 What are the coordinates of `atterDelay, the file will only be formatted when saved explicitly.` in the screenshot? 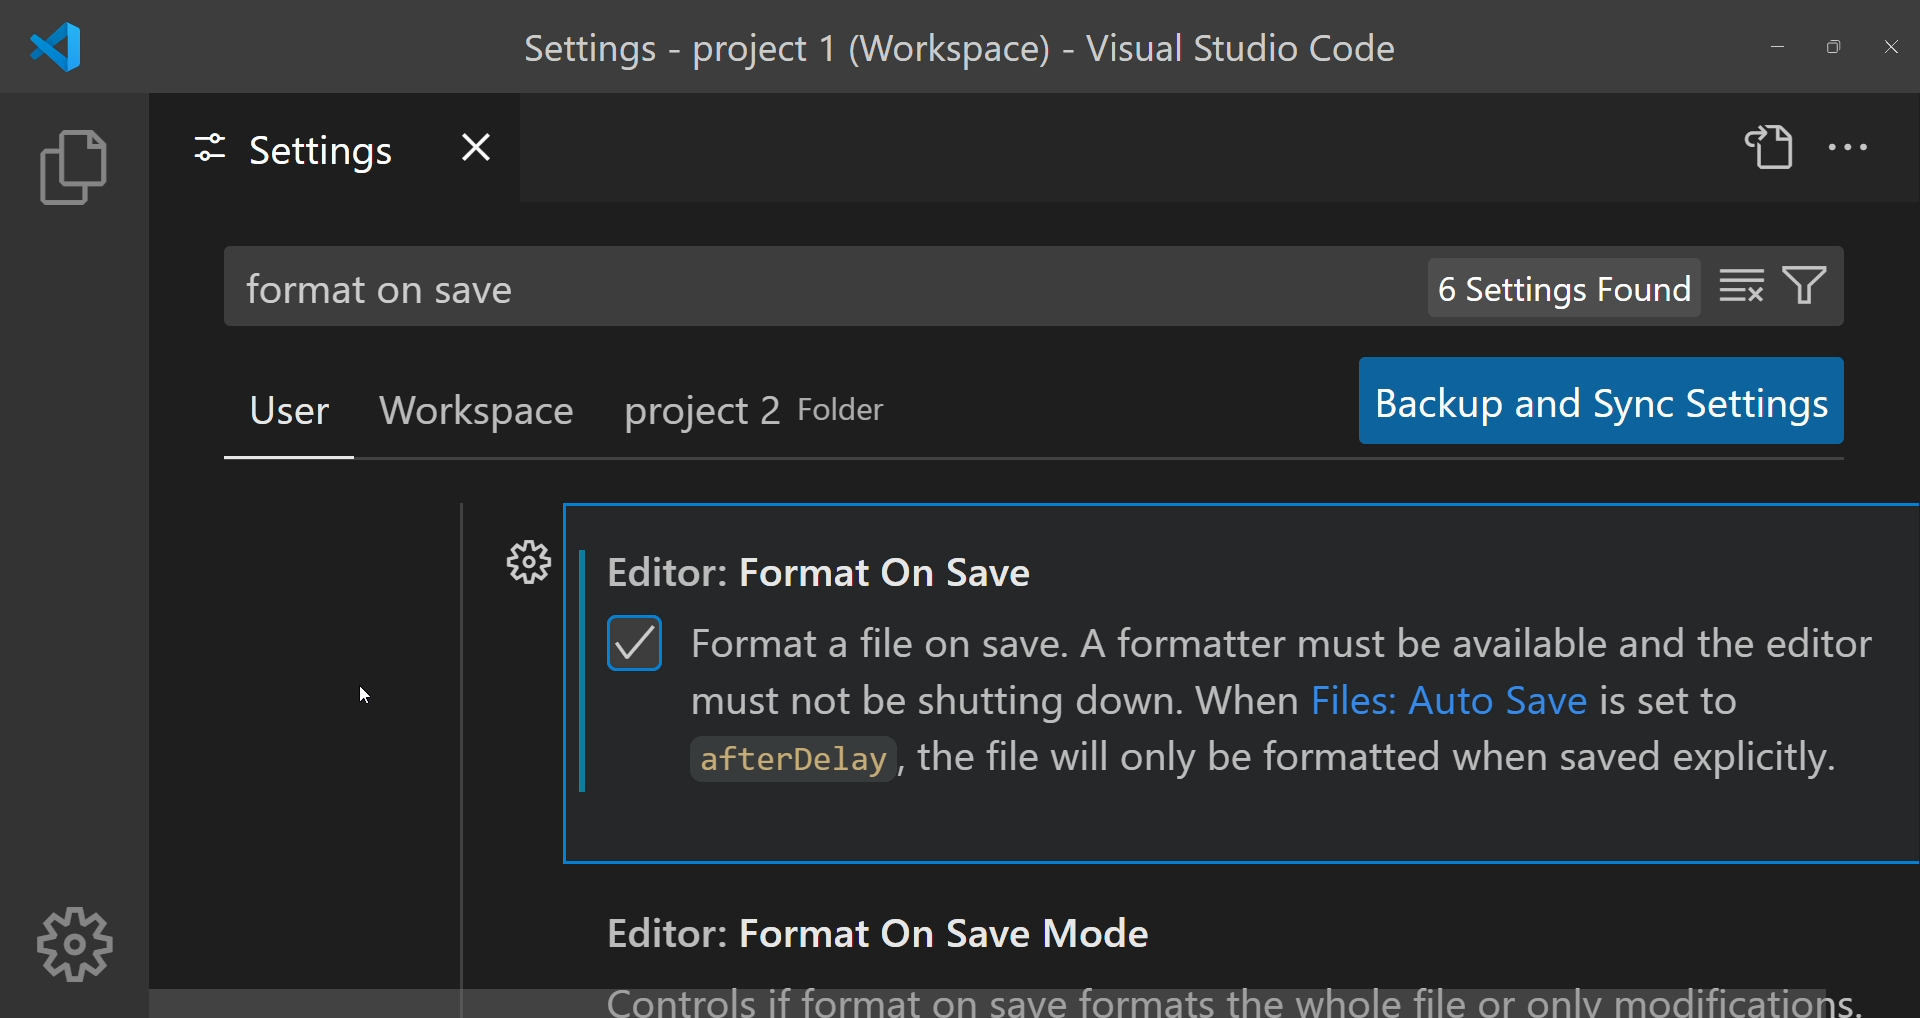 It's located at (1278, 761).